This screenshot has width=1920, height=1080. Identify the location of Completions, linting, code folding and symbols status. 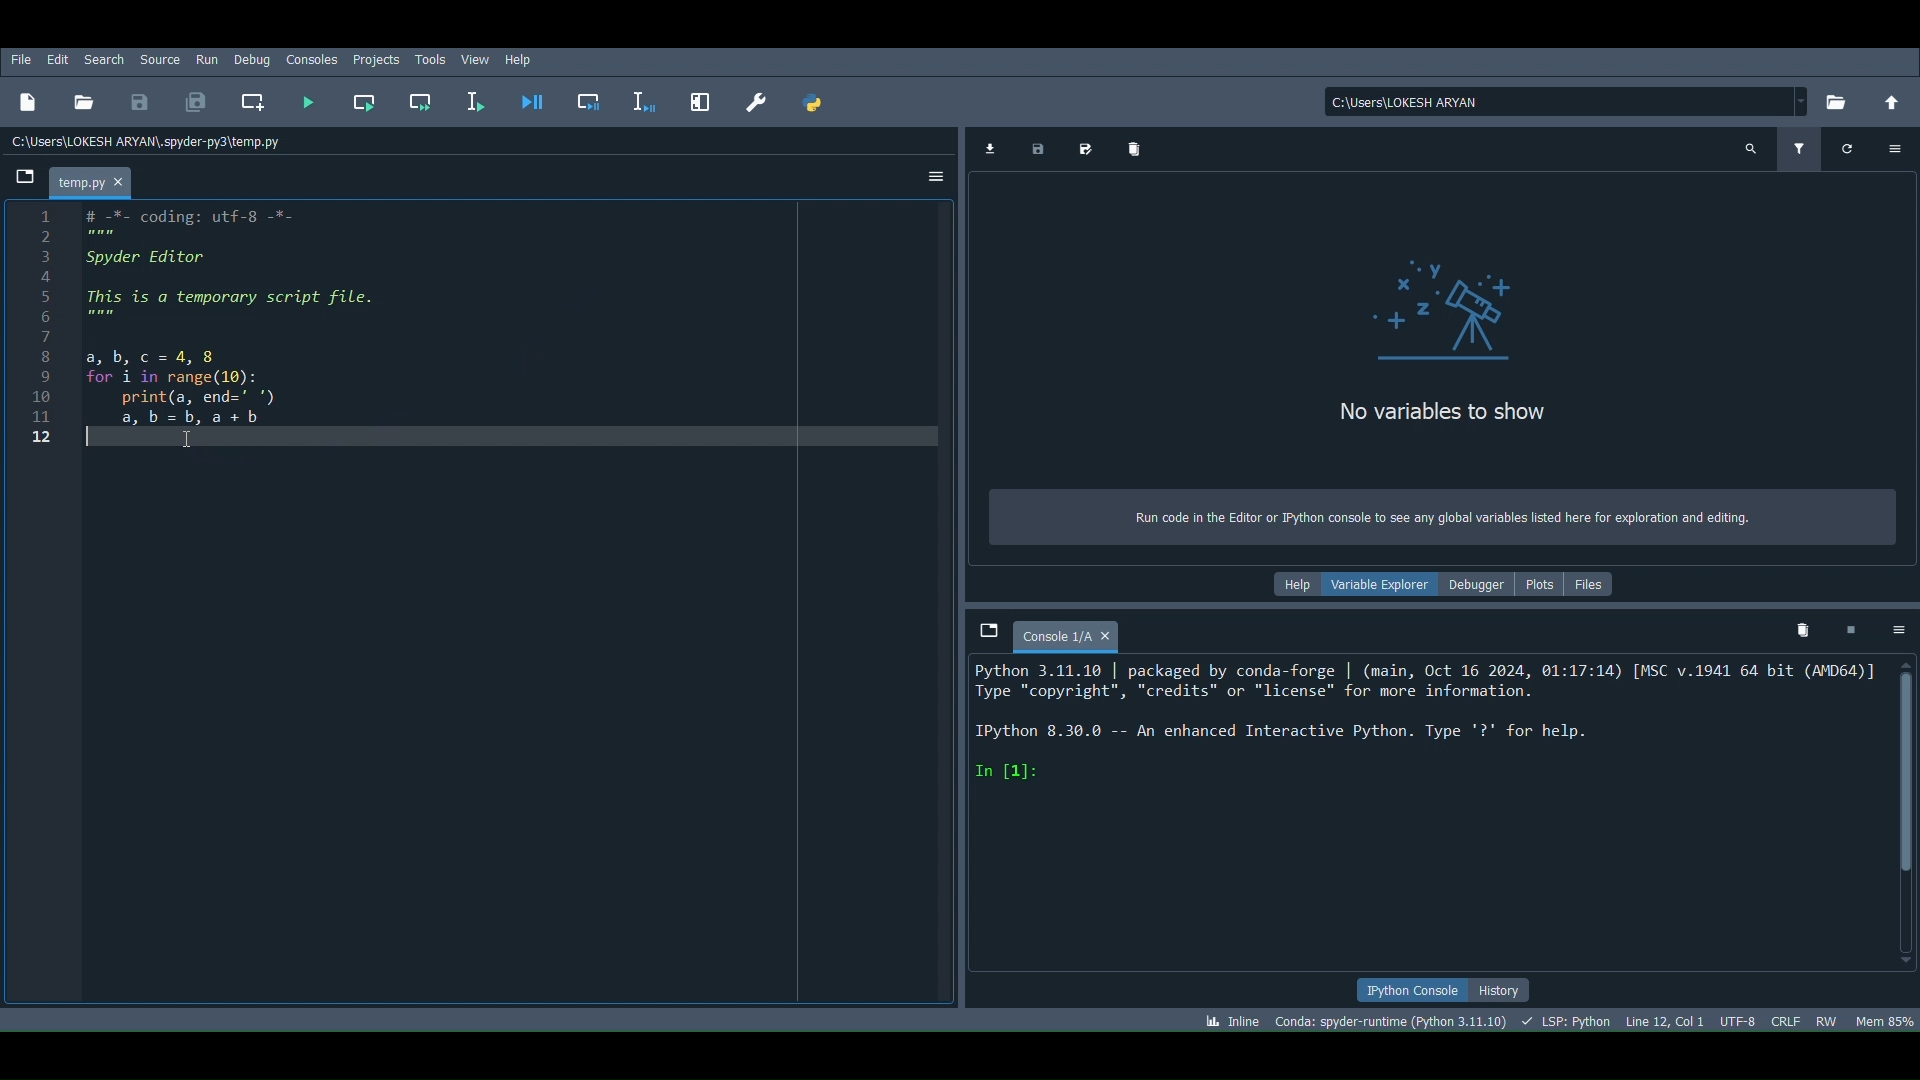
(1567, 1021).